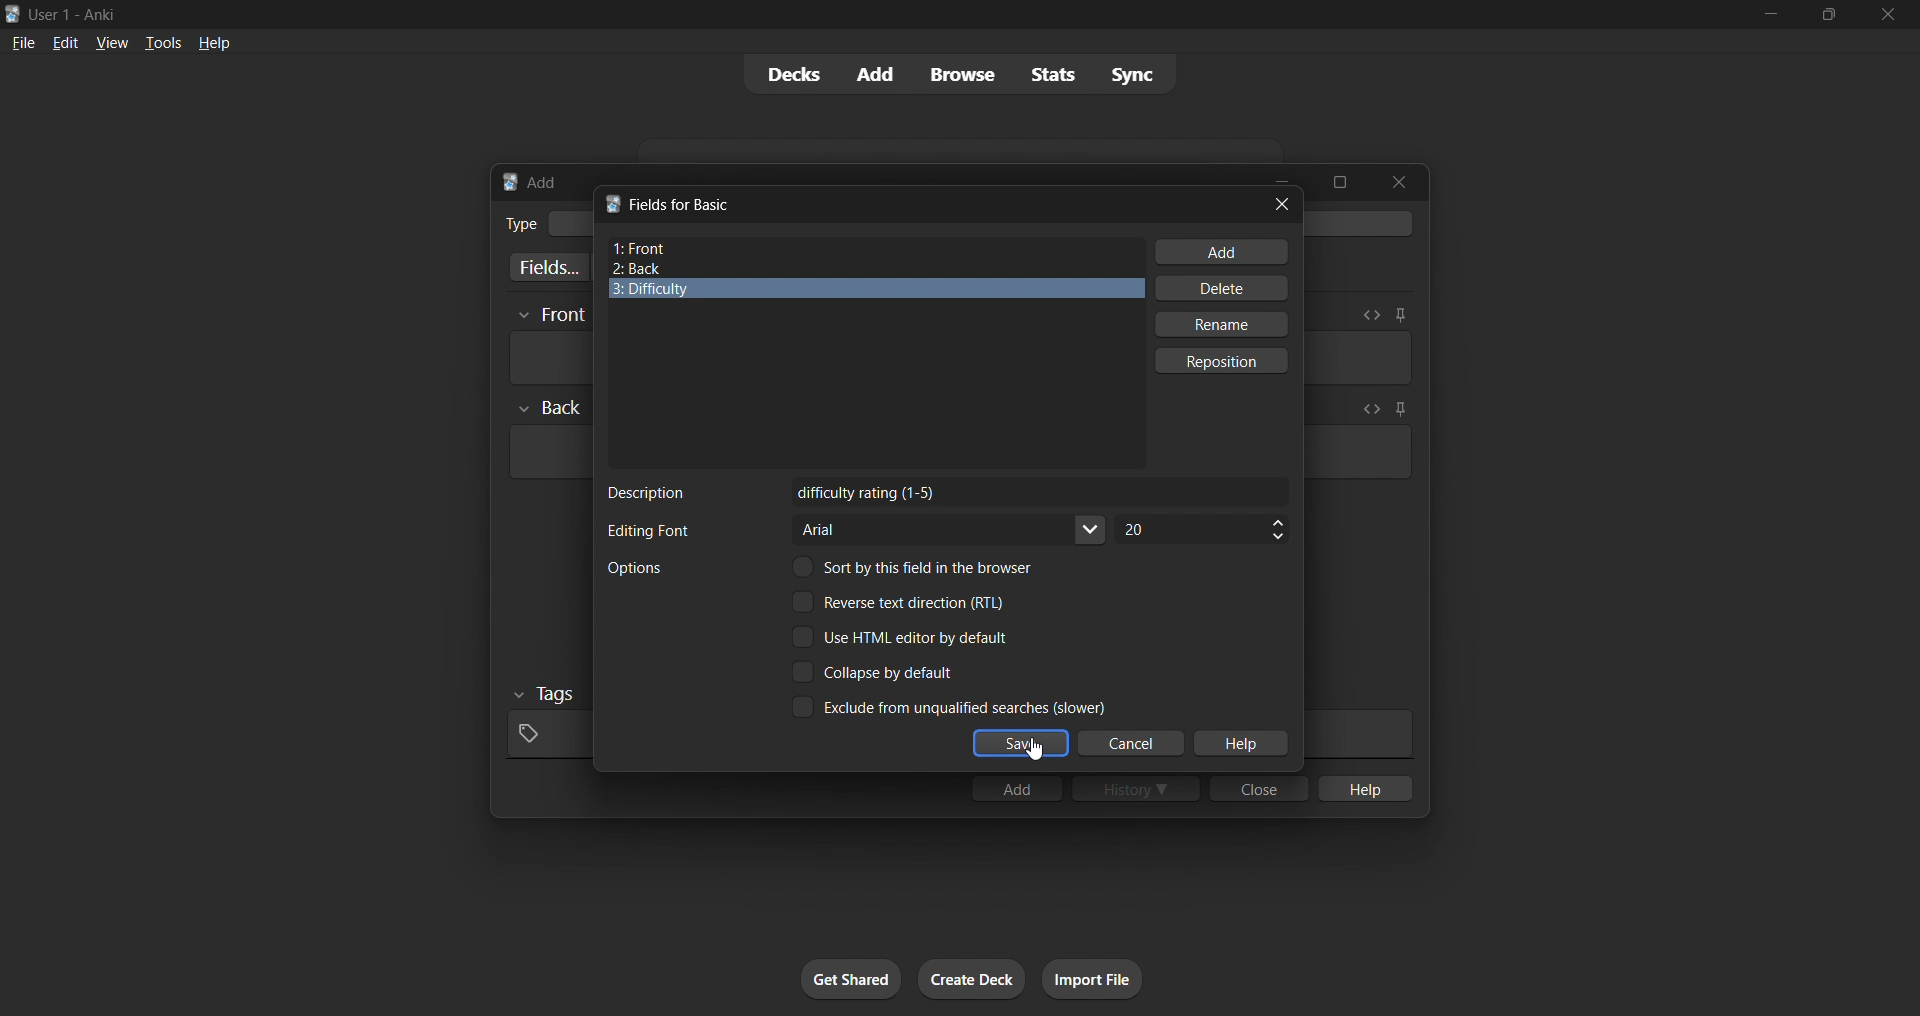 This screenshot has height=1016, width=1920. What do you see at coordinates (1016, 788) in the screenshot?
I see `add` at bounding box center [1016, 788].